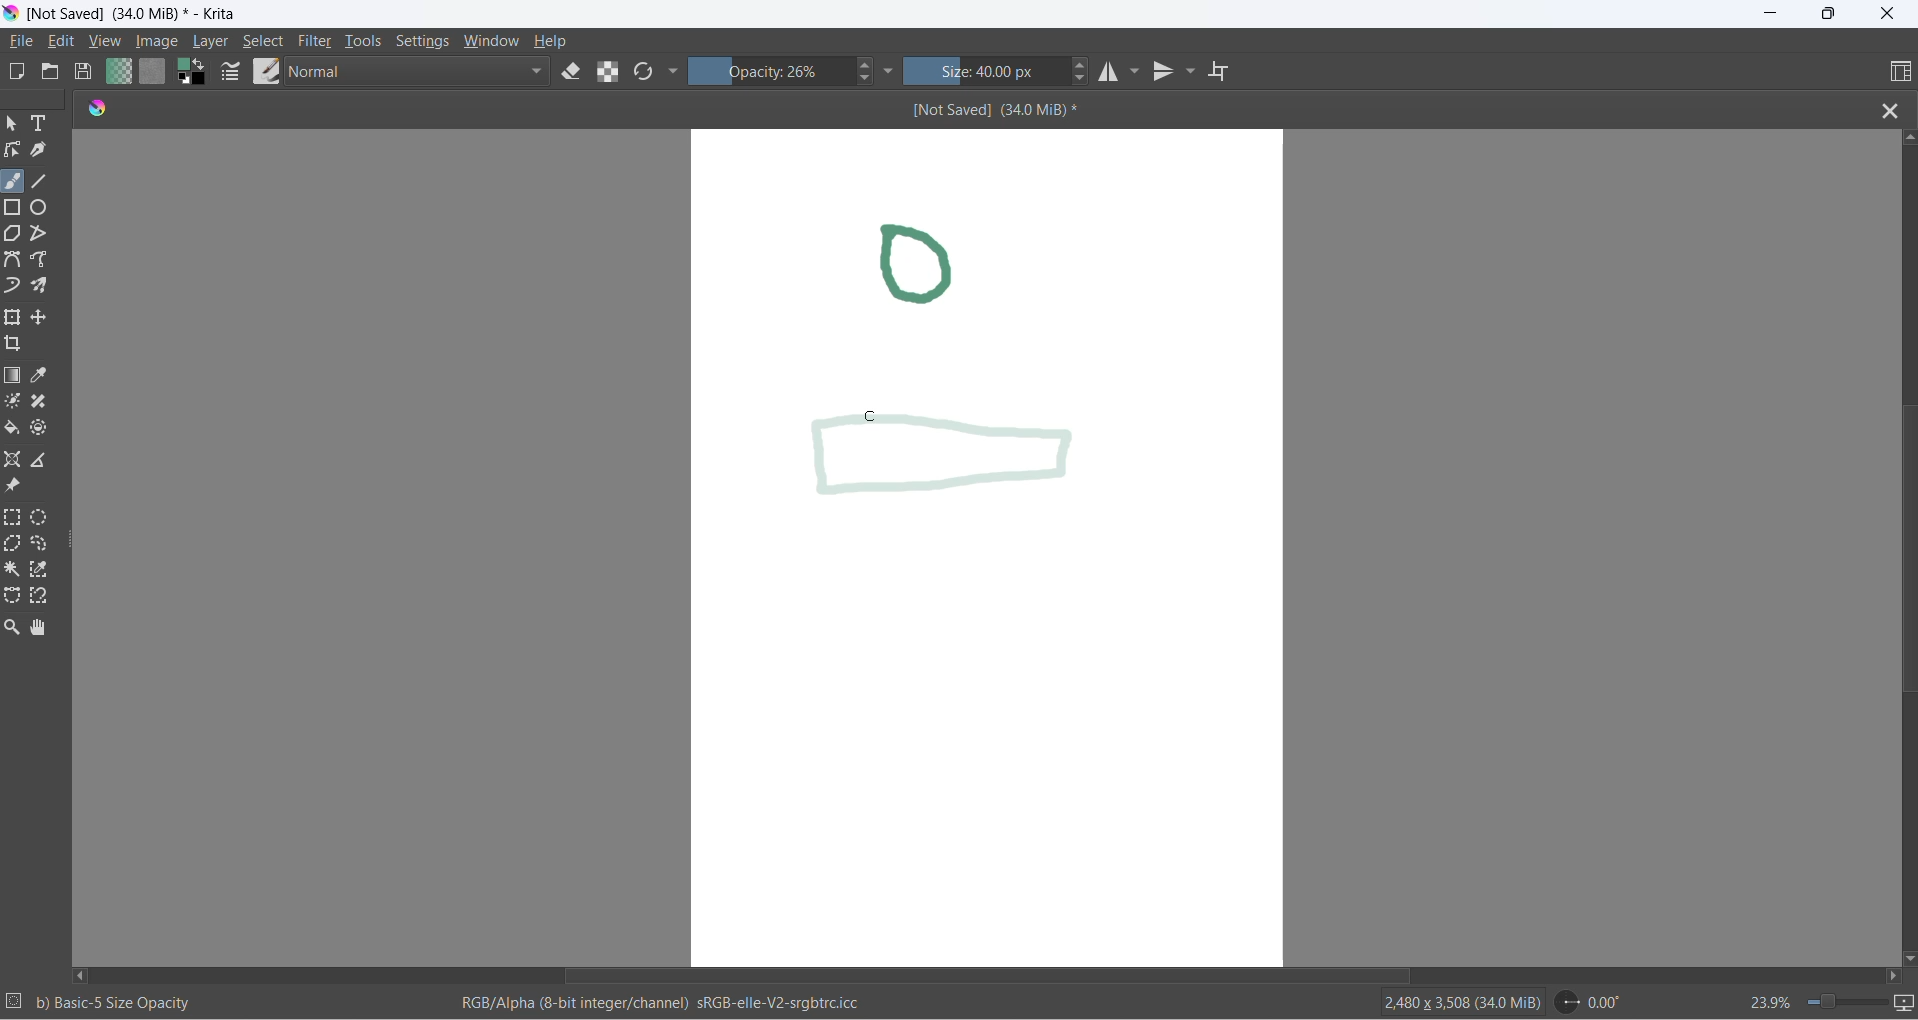 This screenshot has height=1020, width=1918. Describe the element at coordinates (63, 40) in the screenshot. I see `edit` at that location.